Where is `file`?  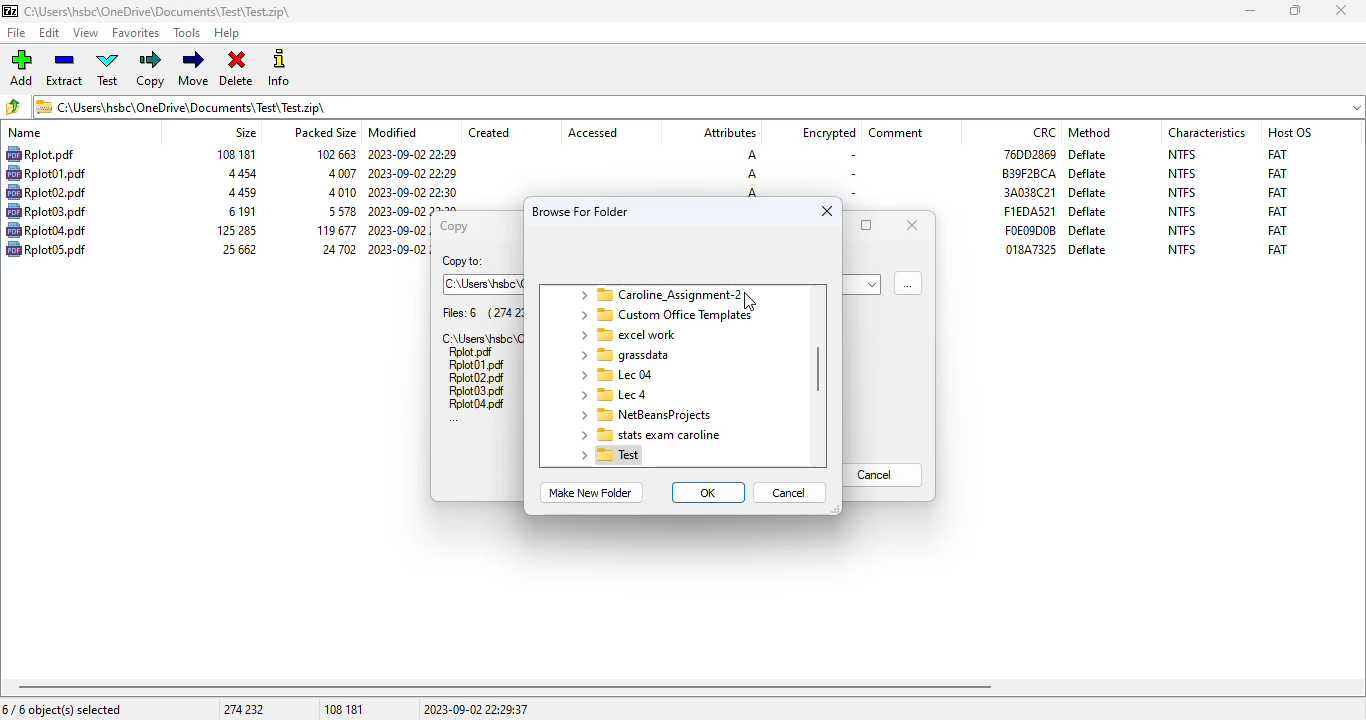
file is located at coordinates (471, 353).